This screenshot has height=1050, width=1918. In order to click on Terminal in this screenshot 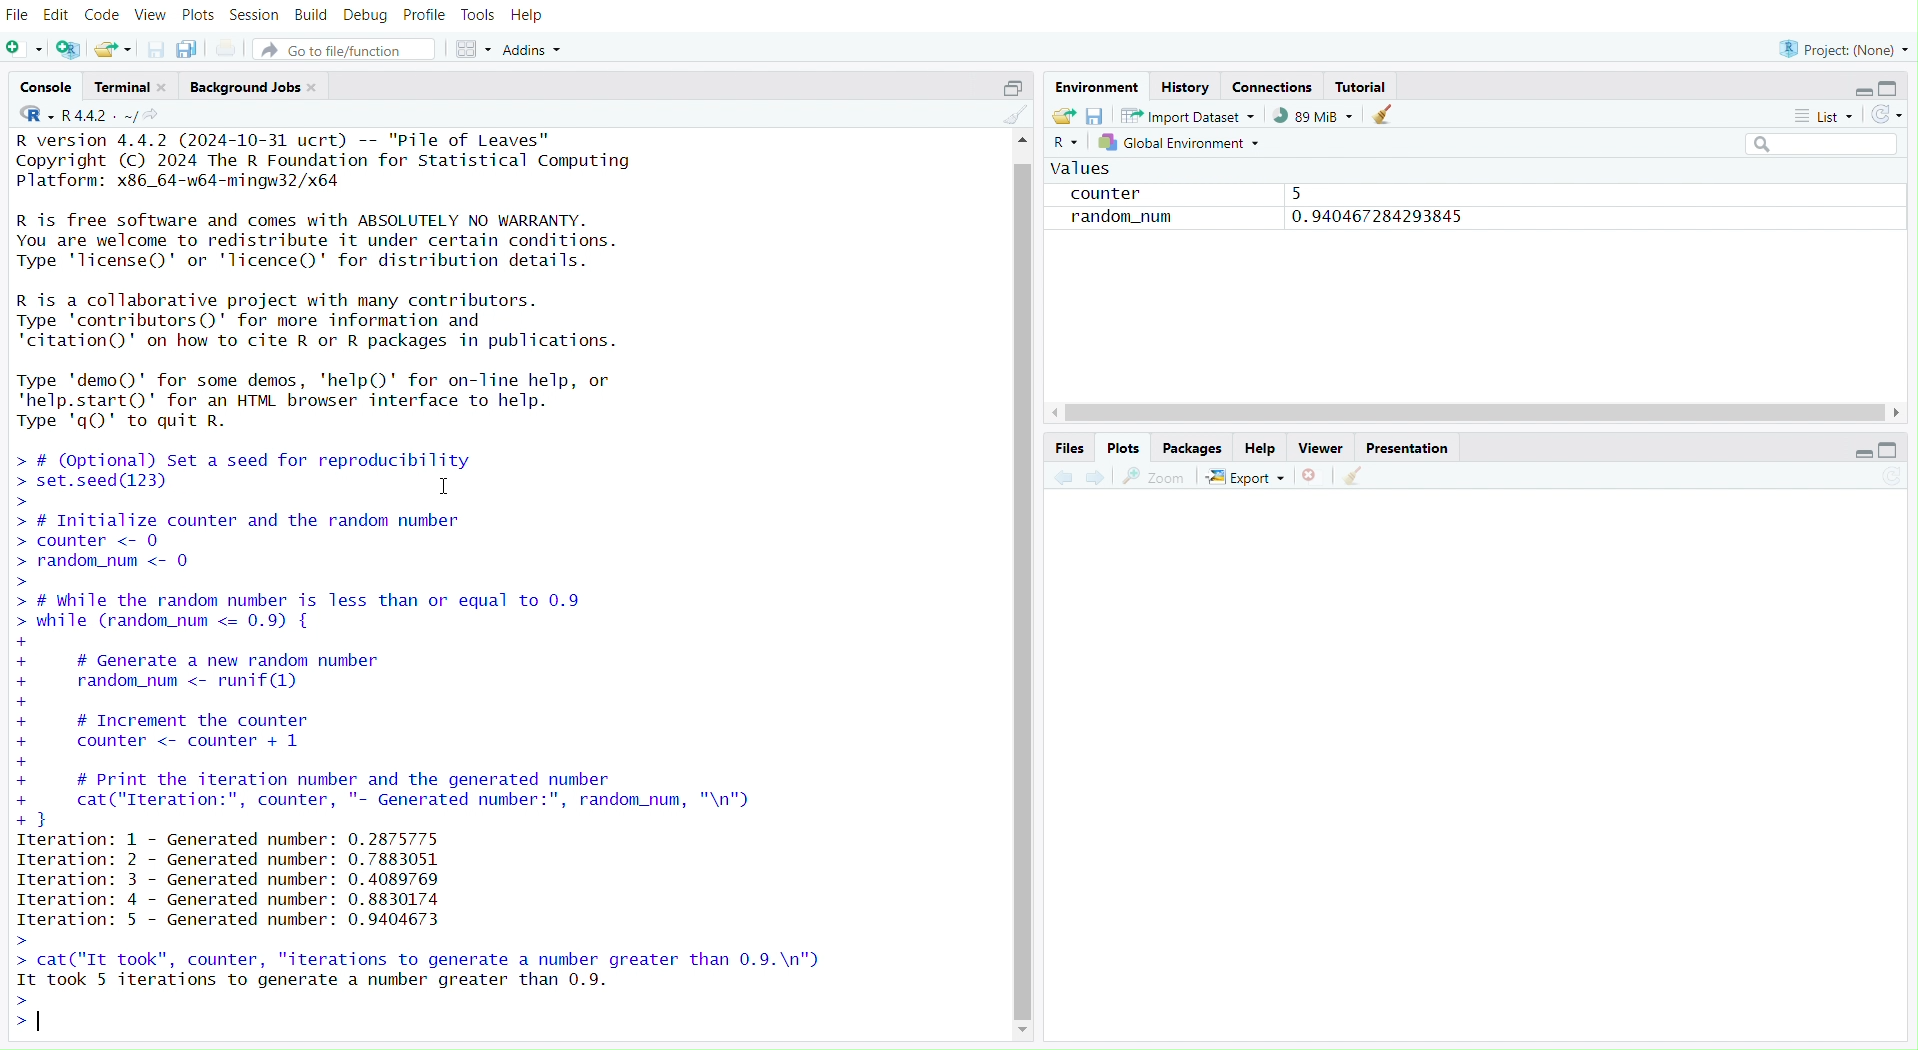, I will do `click(125, 89)`.